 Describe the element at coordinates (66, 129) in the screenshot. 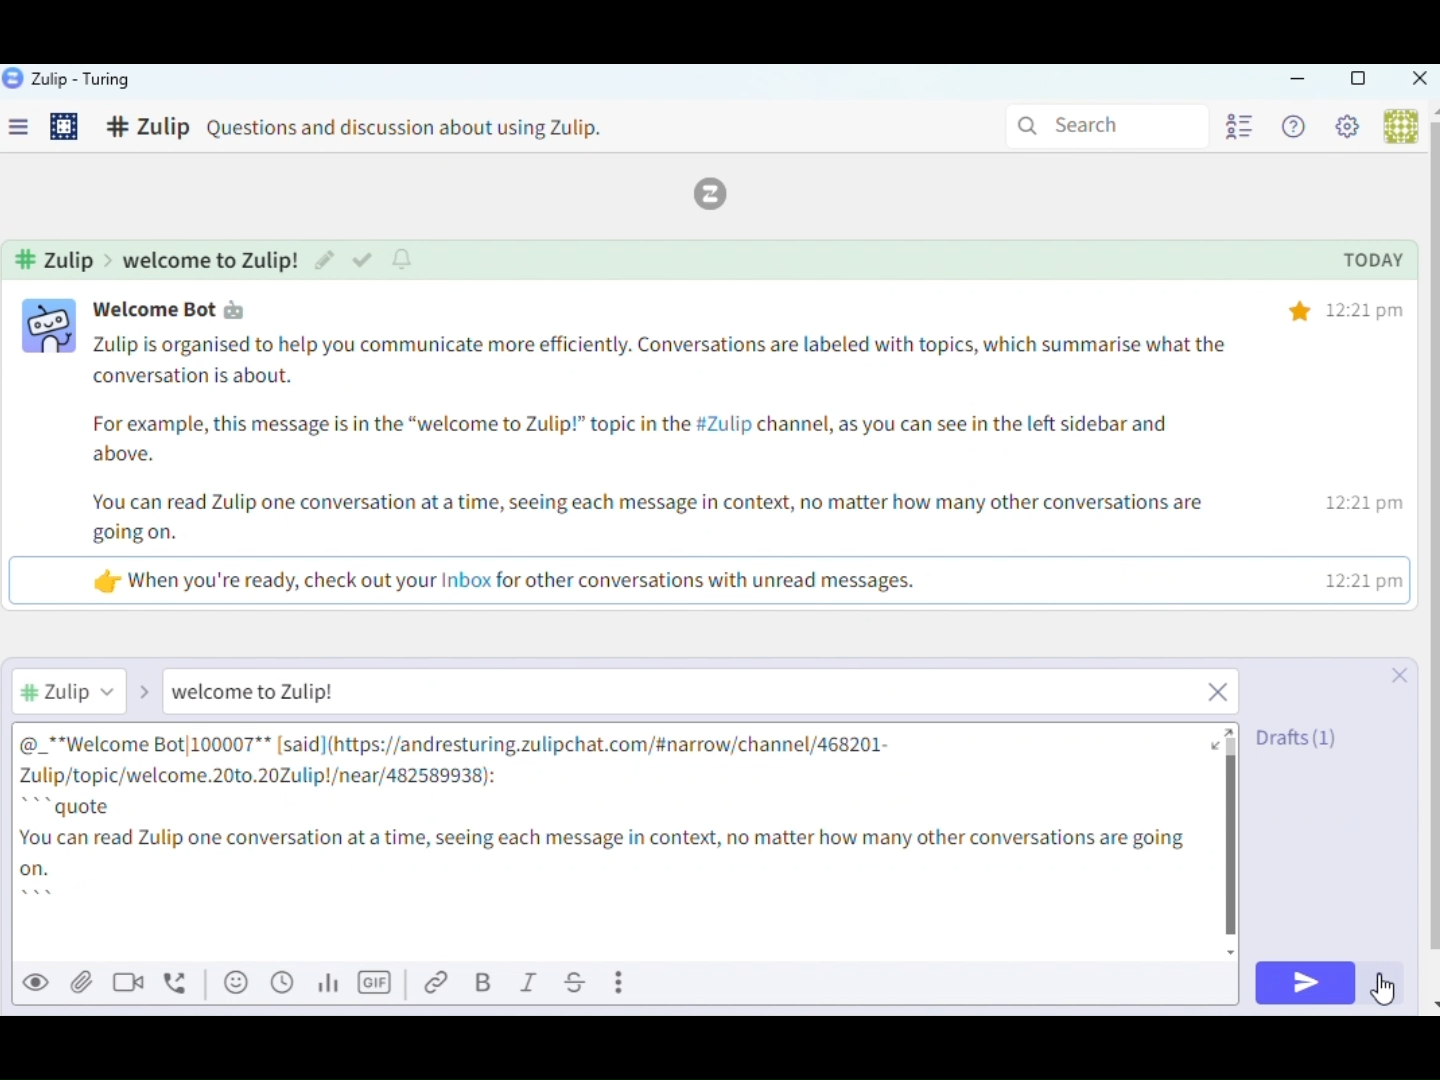

I see `Settings` at that location.